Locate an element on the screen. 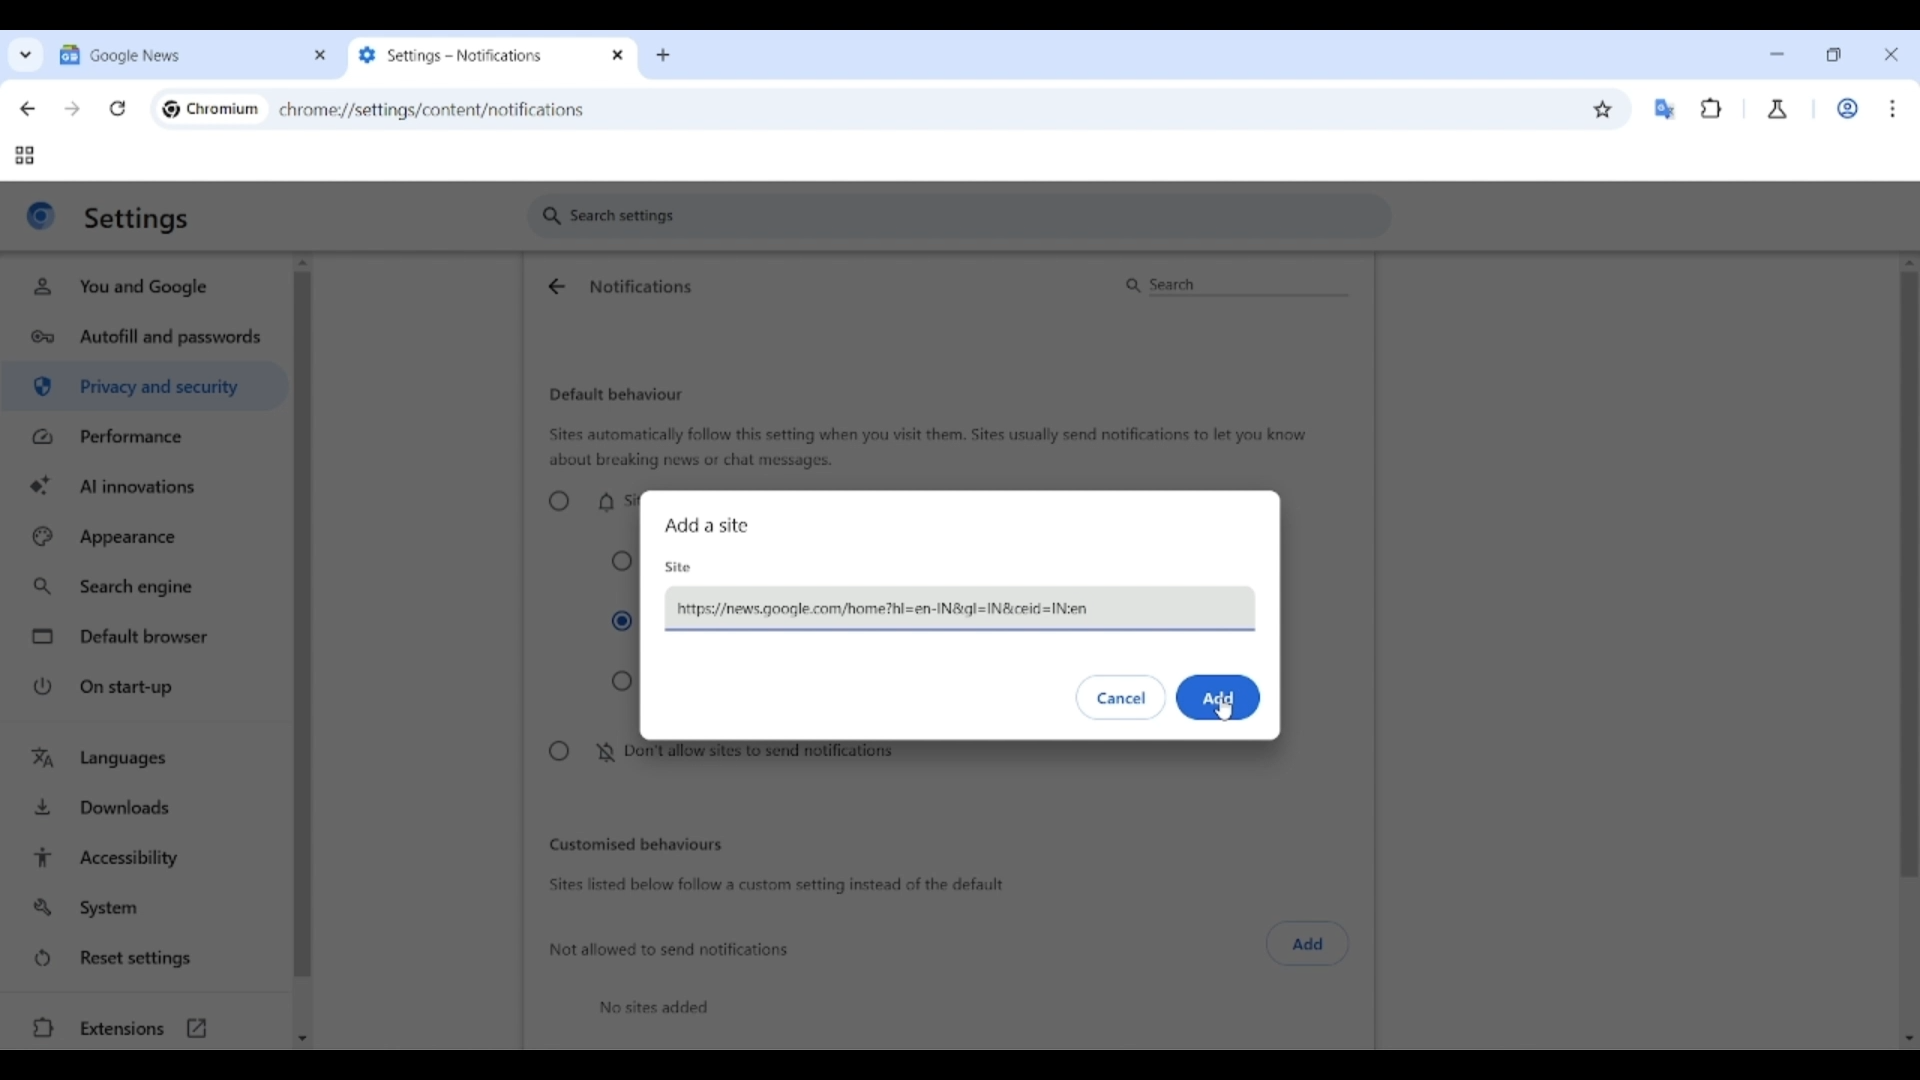 This screenshot has width=1920, height=1080. Autofill and passwords is located at coordinates (148, 338).